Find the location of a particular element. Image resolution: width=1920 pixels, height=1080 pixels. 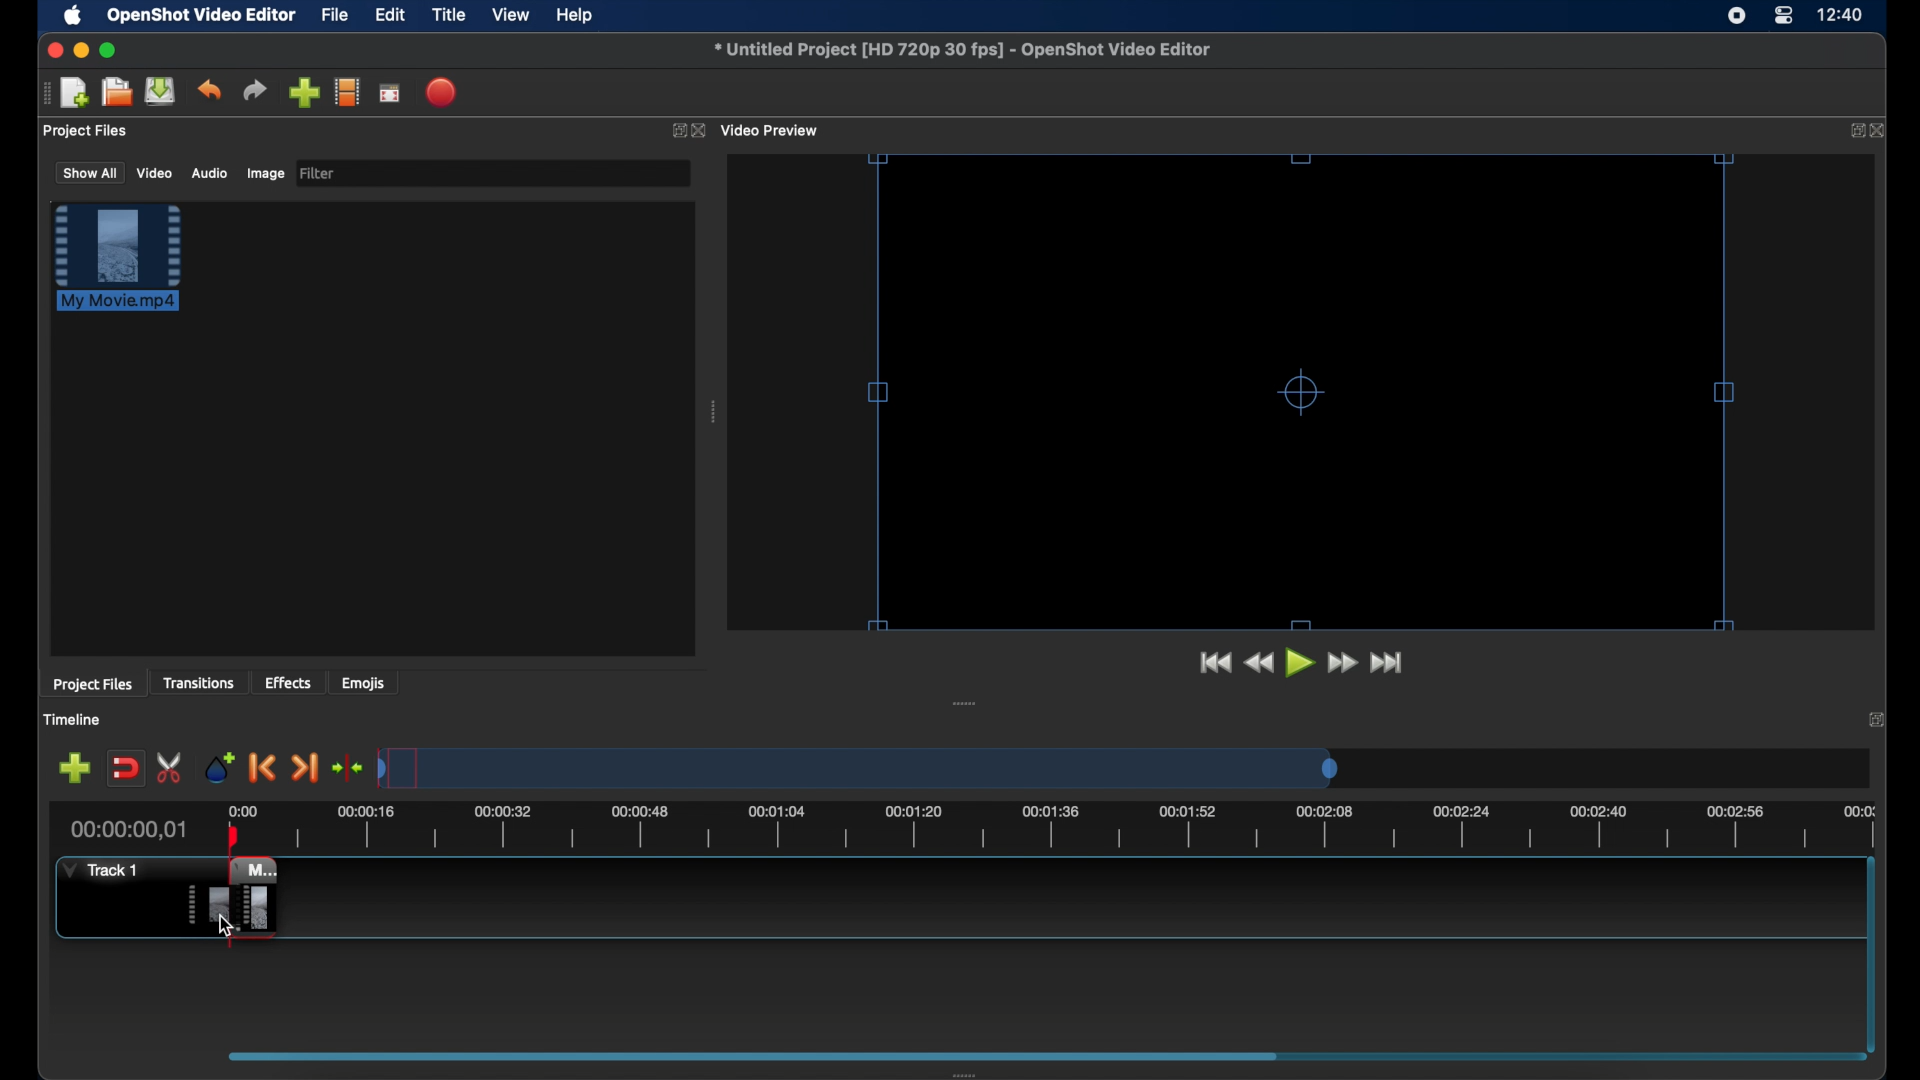

play button is located at coordinates (1301, 664).